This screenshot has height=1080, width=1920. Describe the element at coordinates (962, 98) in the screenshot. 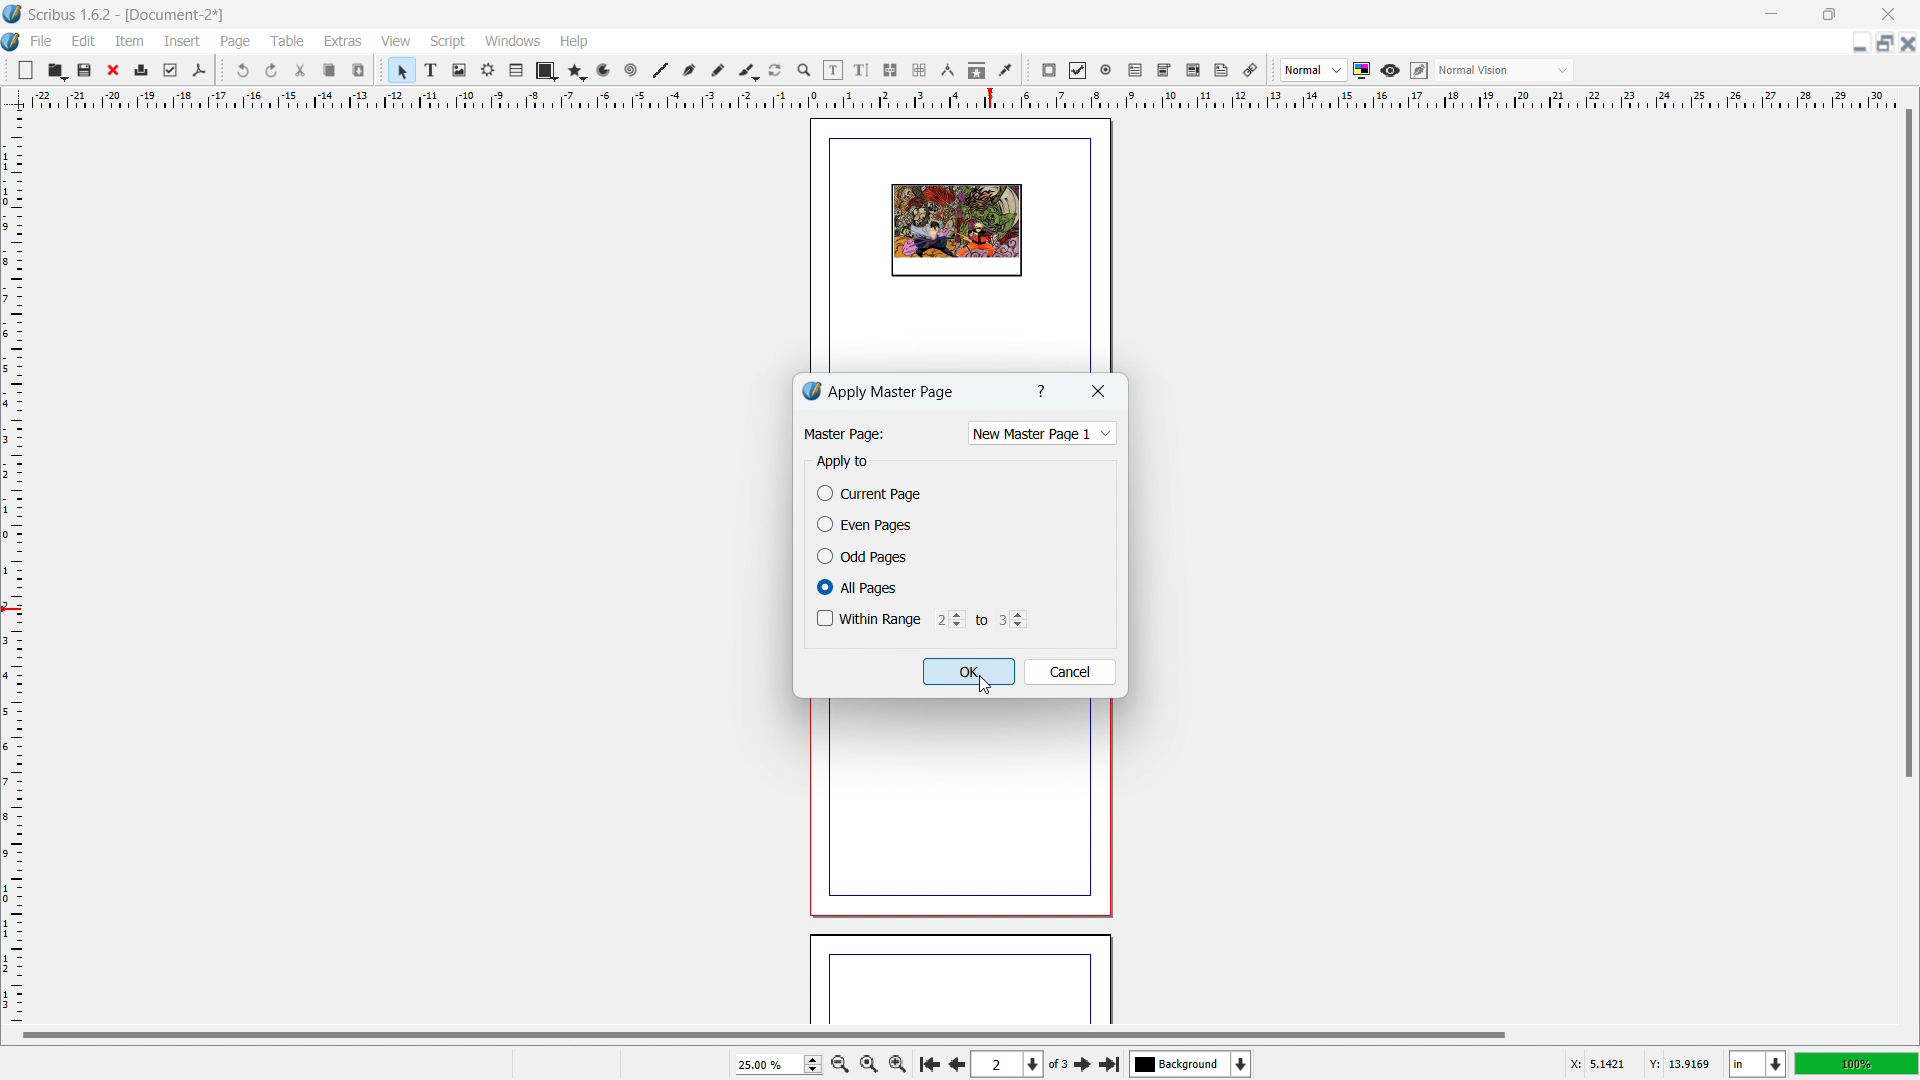

I see `horizontal ruler` at that location.